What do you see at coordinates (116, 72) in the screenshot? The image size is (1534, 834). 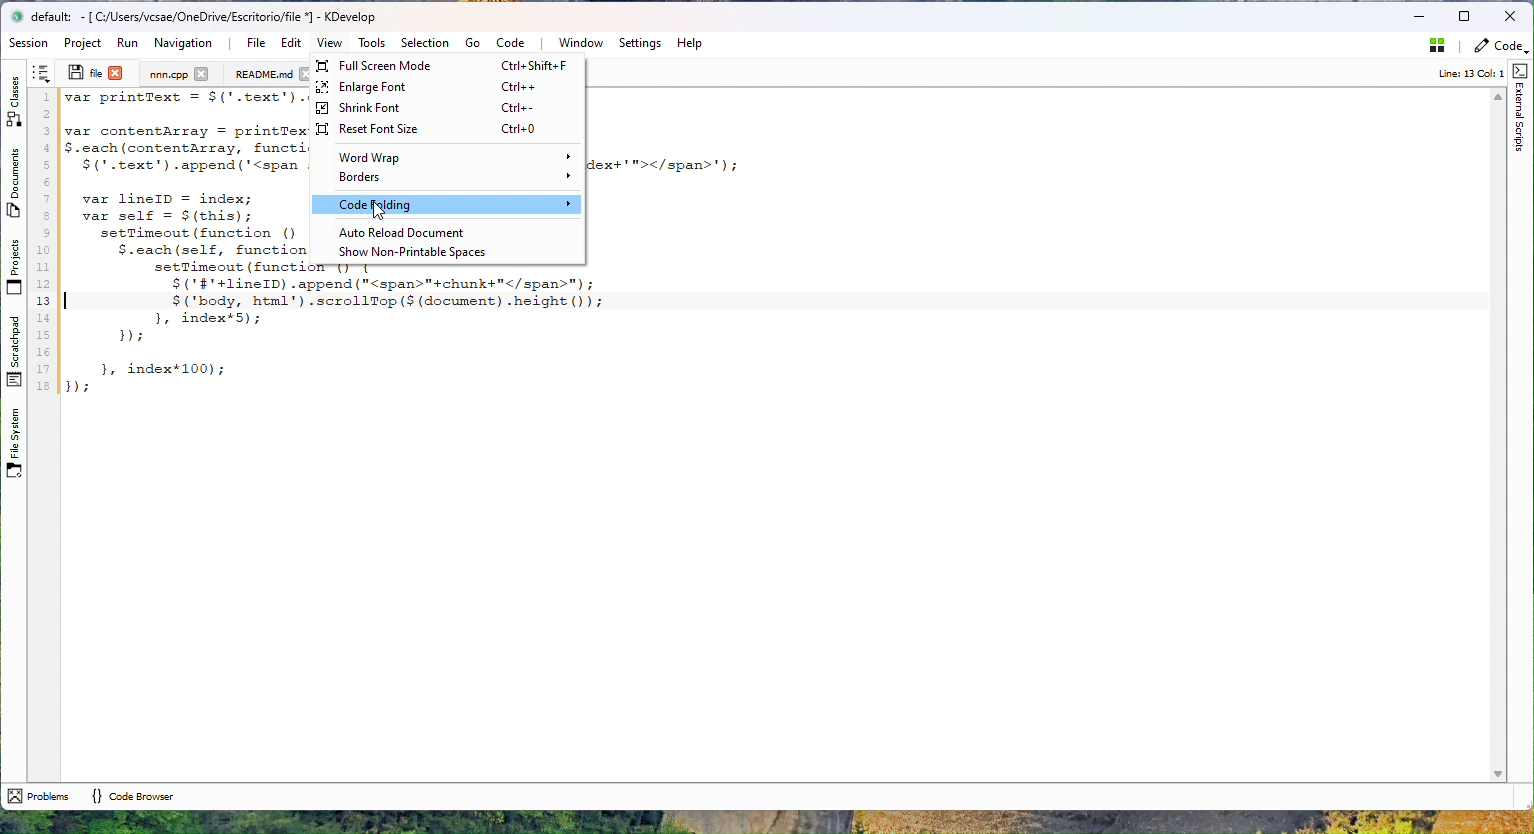 I see `close` at bounding box center [116, 72].